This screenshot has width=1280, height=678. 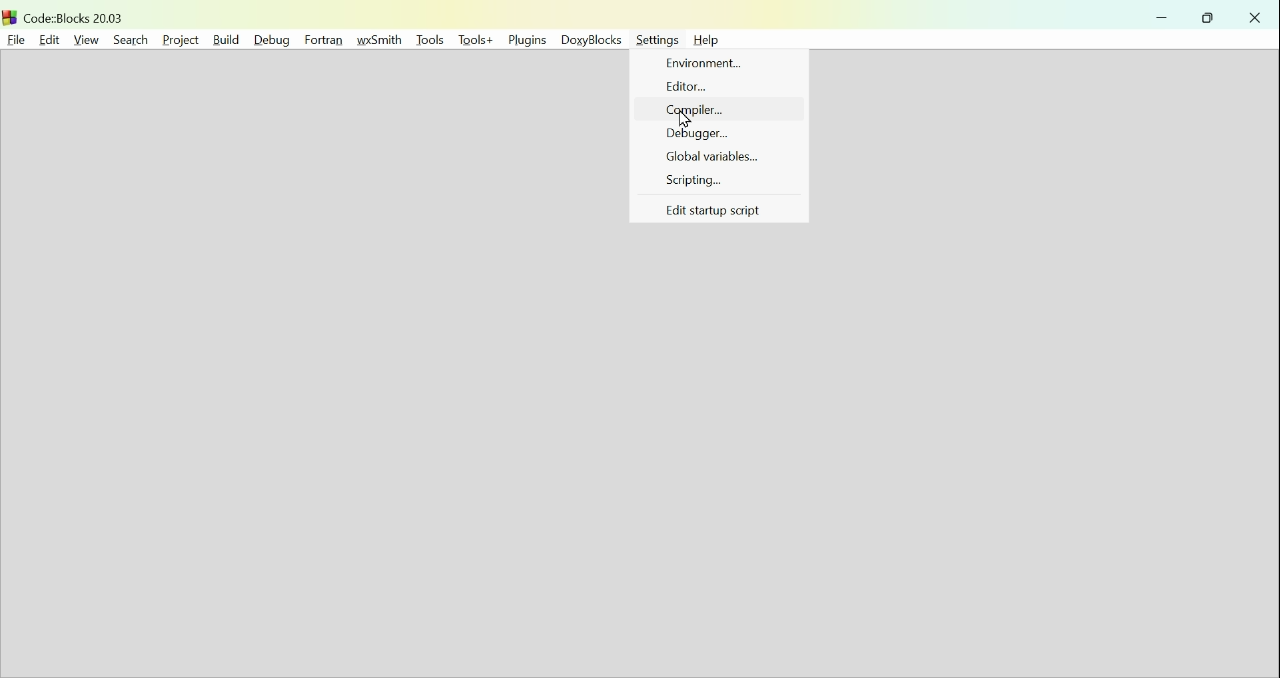 I want to click on Compiler, so click(x=726, y=109).